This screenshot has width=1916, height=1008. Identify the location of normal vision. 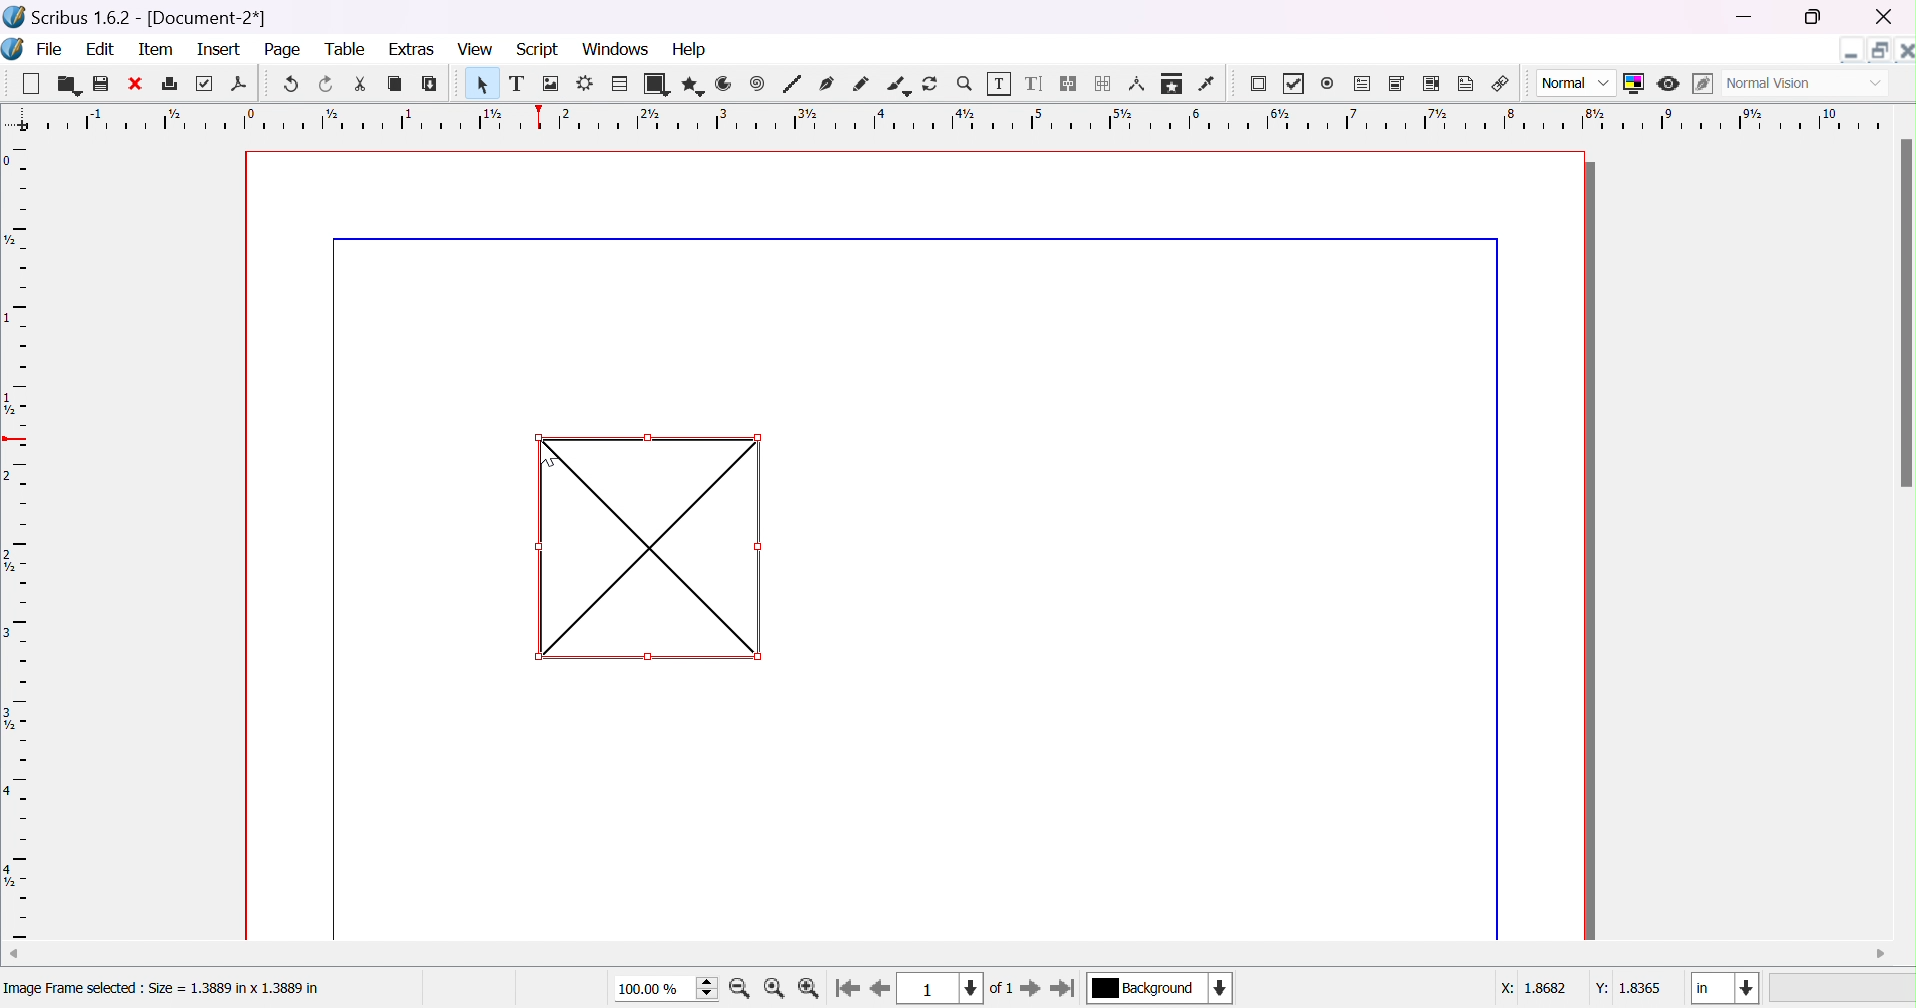
(1804, 84).